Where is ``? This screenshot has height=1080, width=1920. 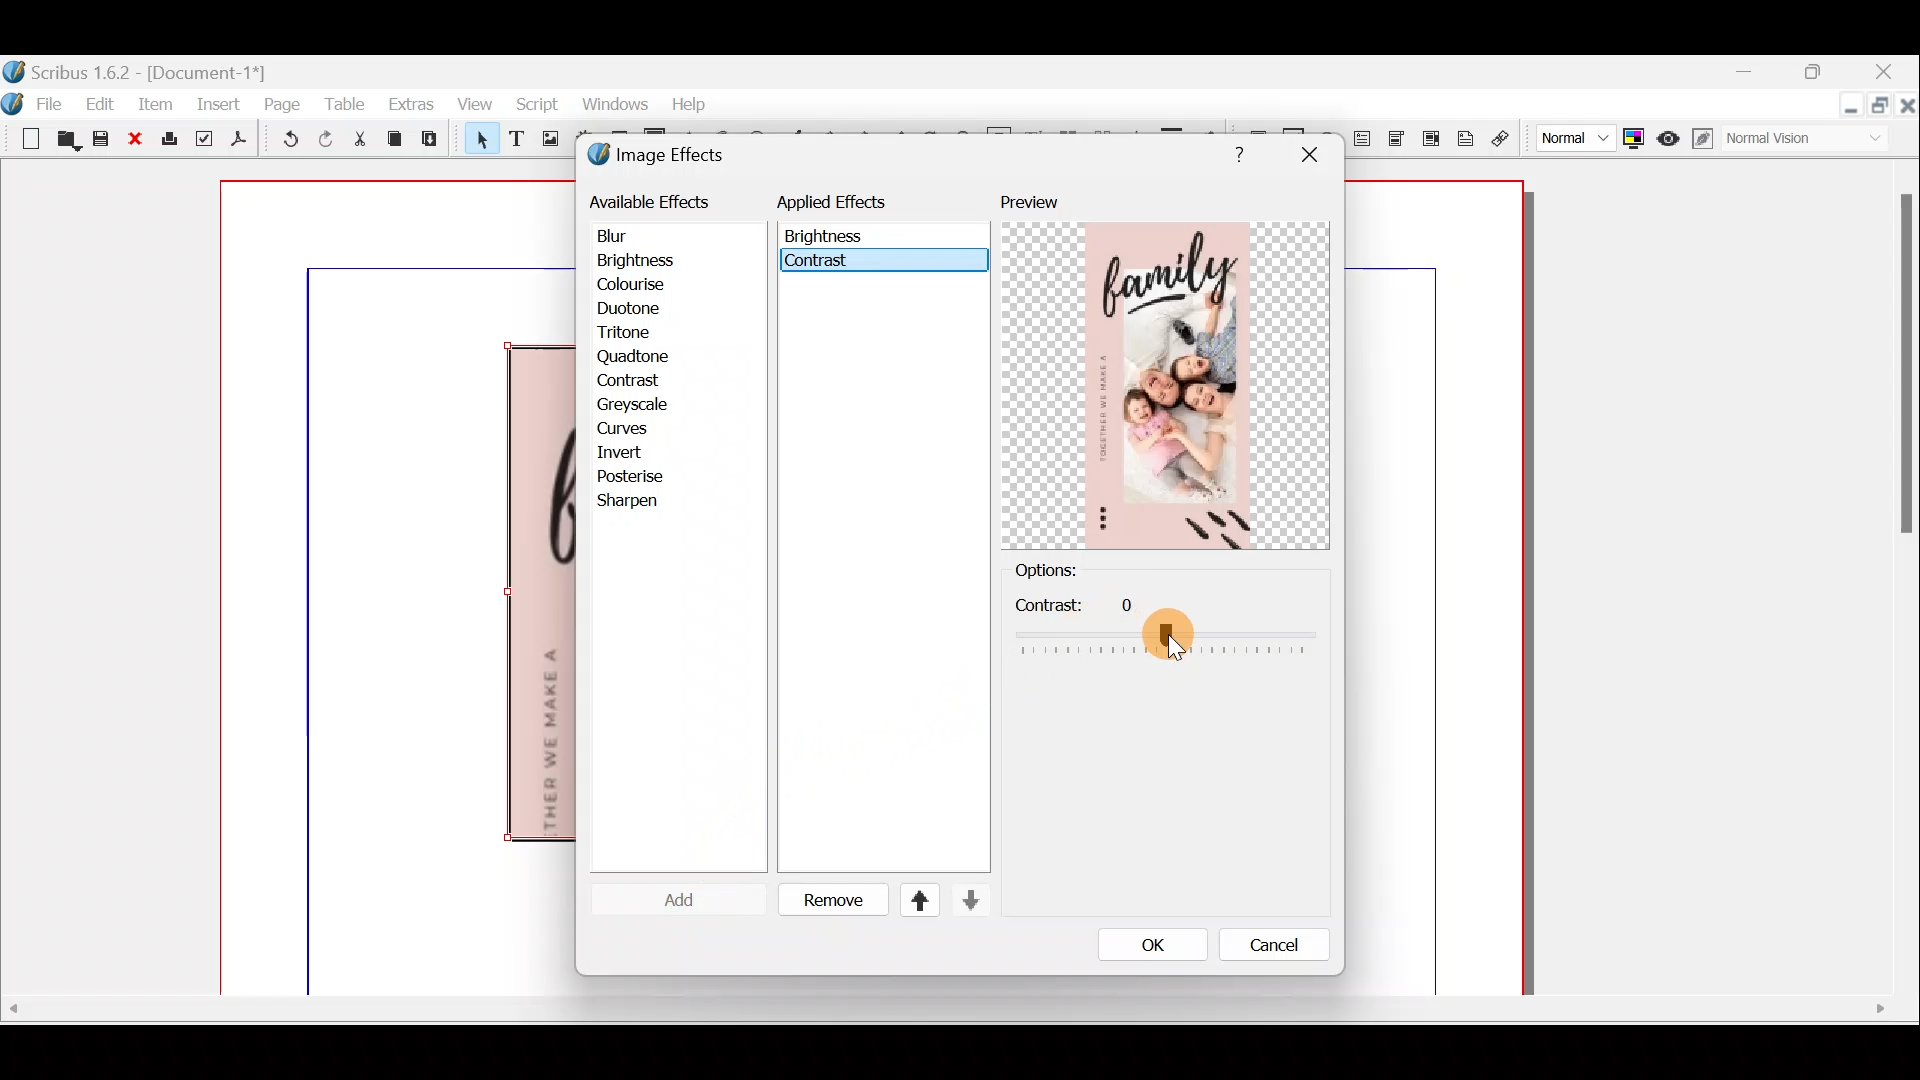  is located at coordinates (1308, 155).